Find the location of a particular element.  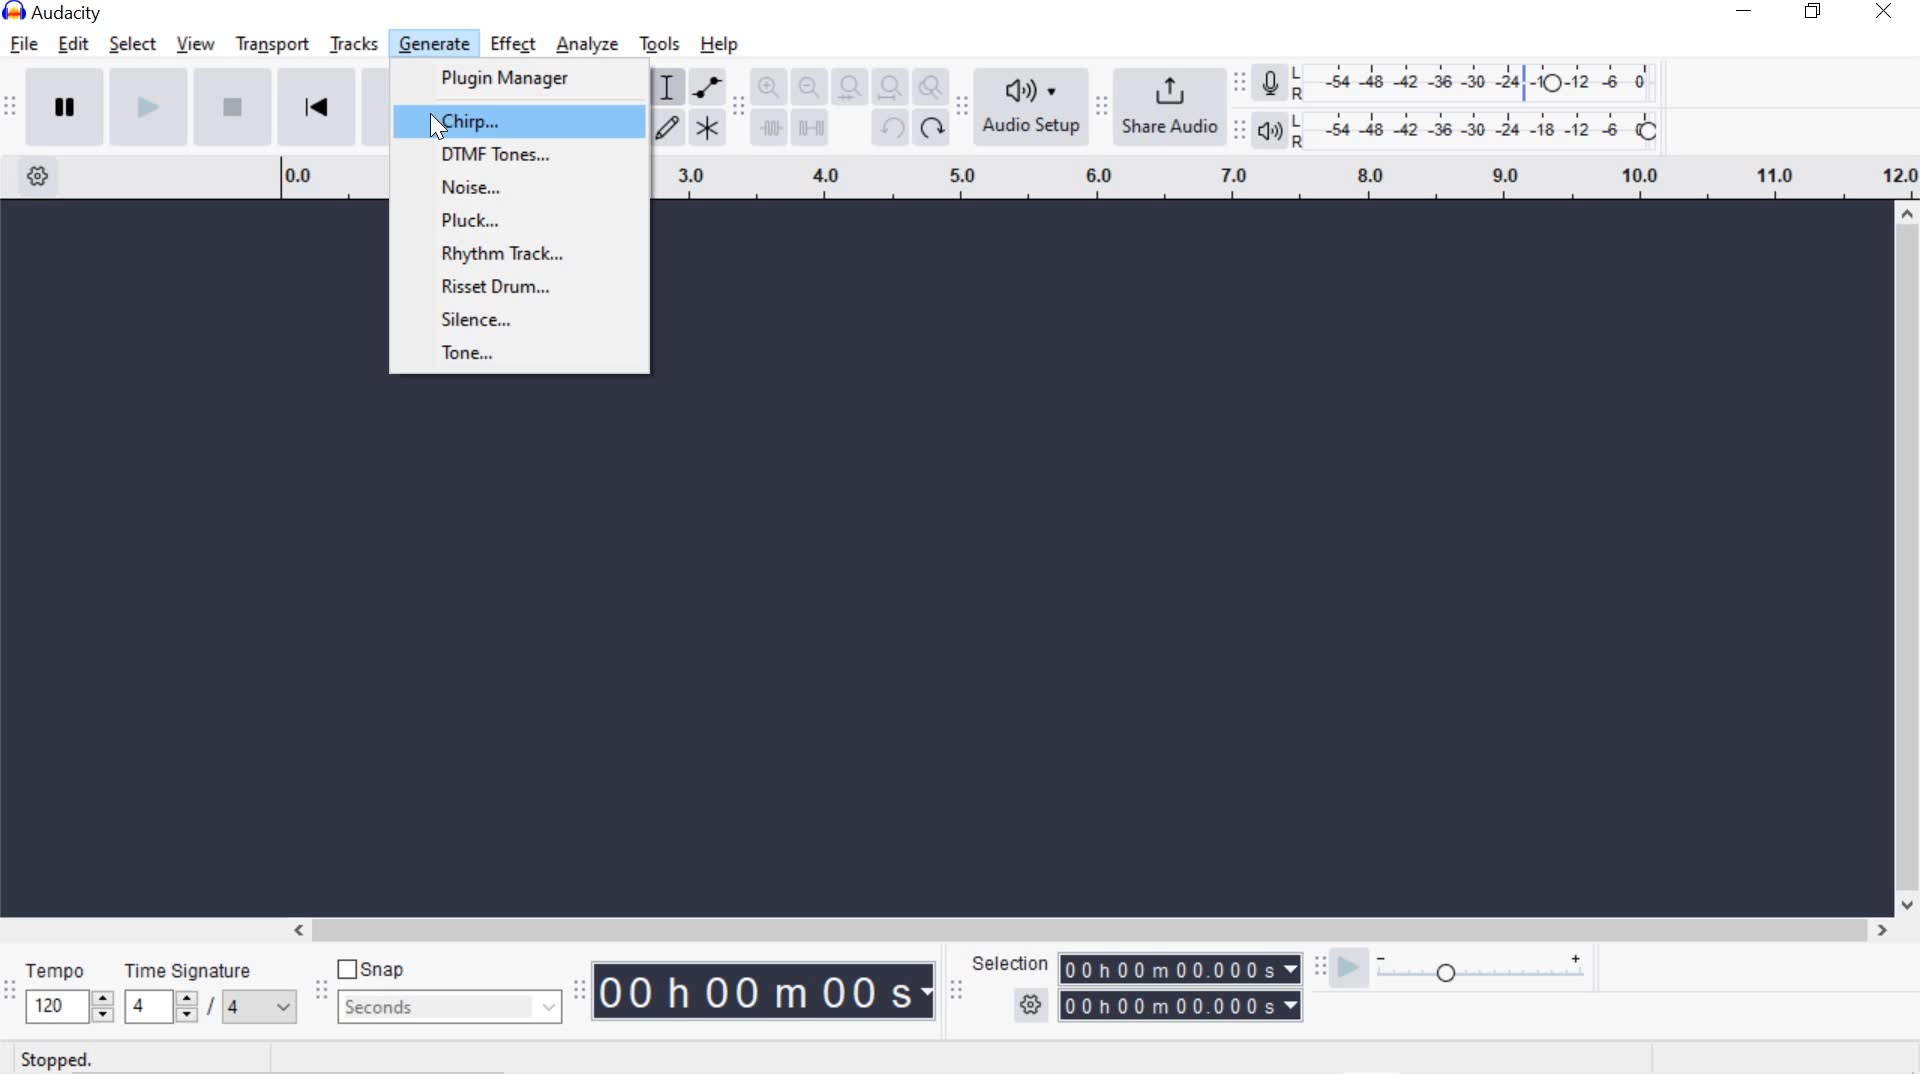

Play-at-speed is located at coordinates (1348, 970).